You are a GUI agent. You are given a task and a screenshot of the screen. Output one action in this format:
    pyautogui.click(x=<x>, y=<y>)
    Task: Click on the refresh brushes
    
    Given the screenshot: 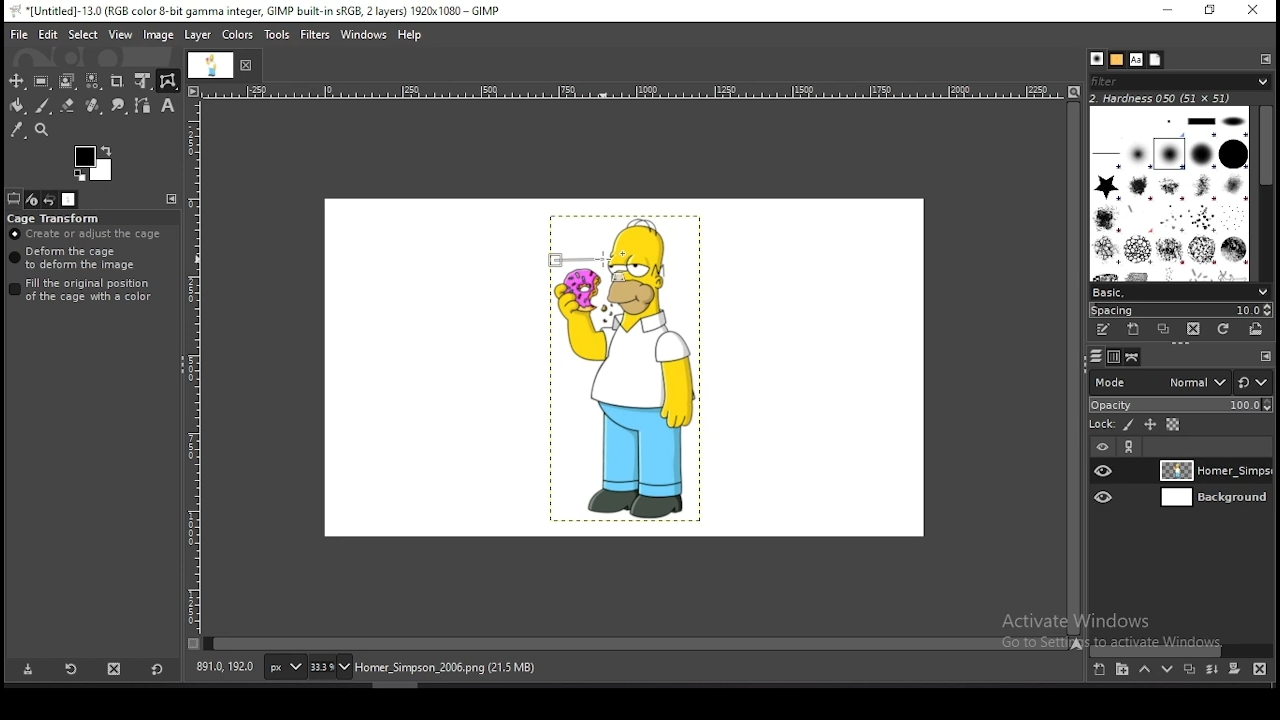 What is the action you would take?
    pyautogui.click(x=1224, y=329)
    